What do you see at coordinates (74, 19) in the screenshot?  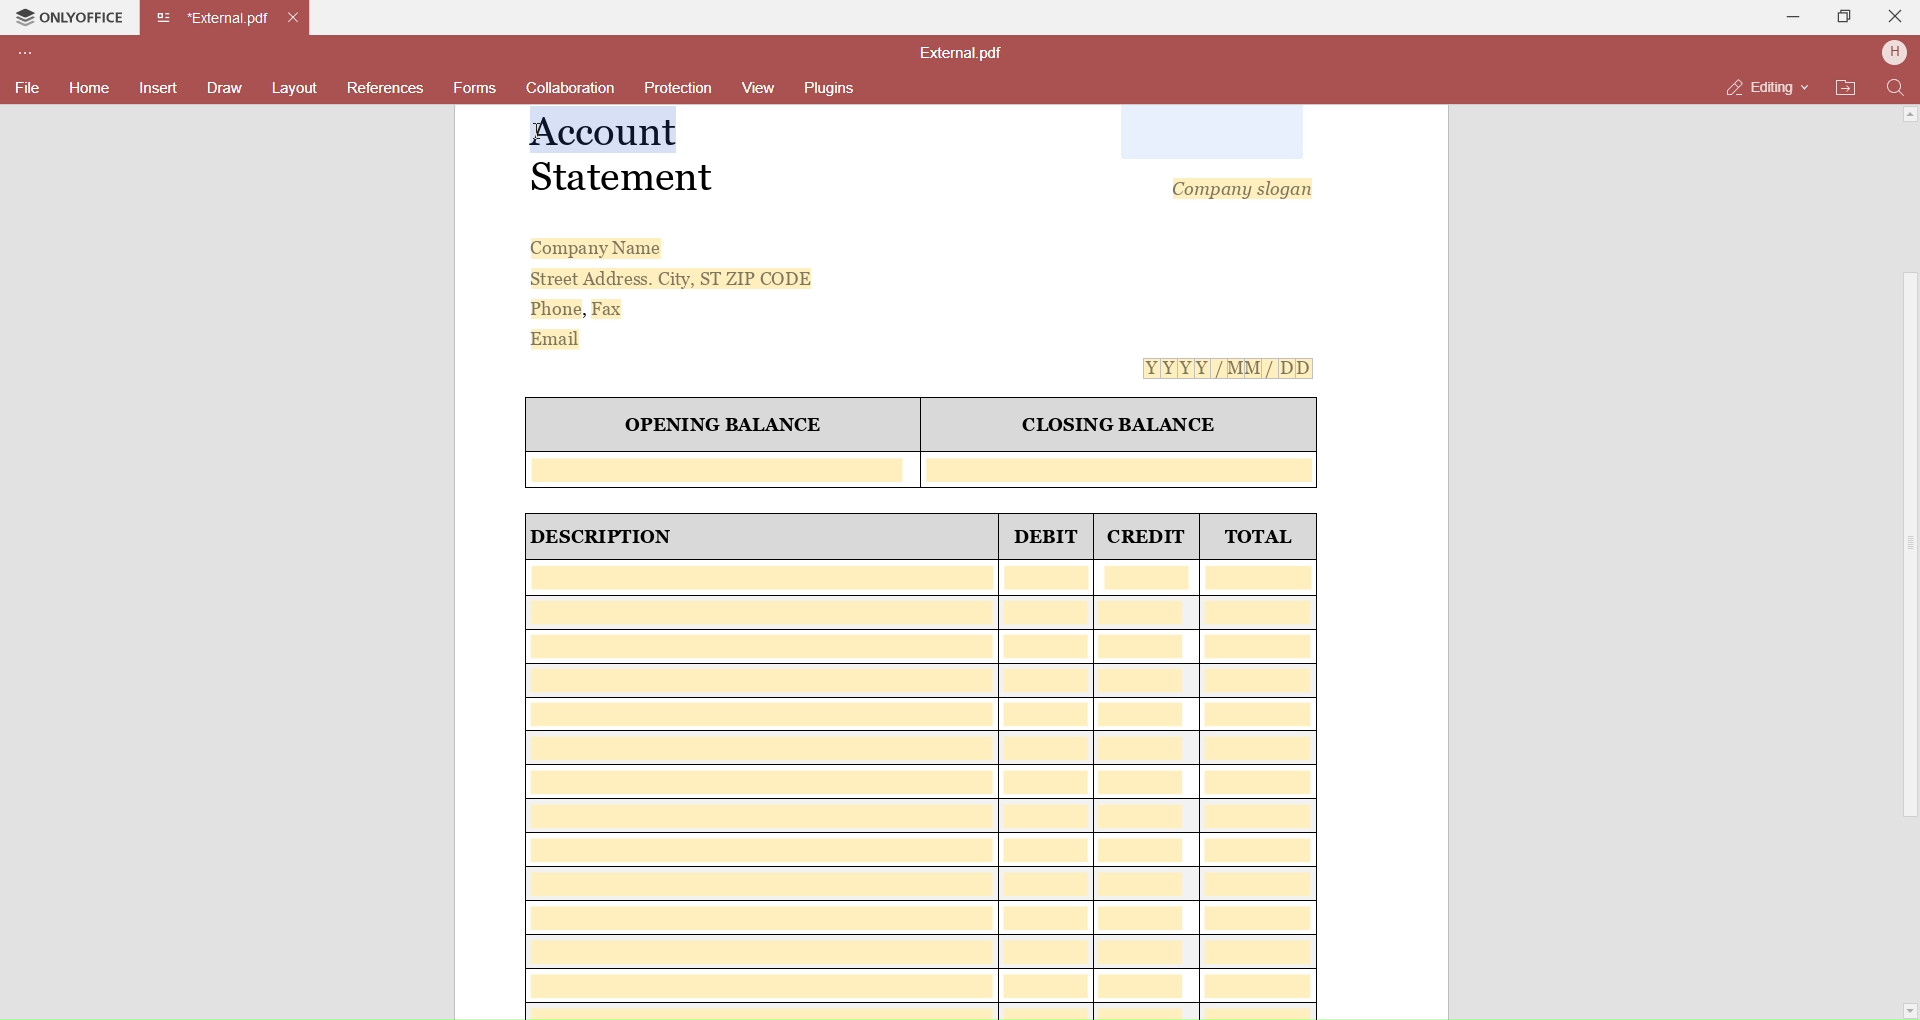 I see `Onlyoffice Tab` at bounding box center [74, 19].